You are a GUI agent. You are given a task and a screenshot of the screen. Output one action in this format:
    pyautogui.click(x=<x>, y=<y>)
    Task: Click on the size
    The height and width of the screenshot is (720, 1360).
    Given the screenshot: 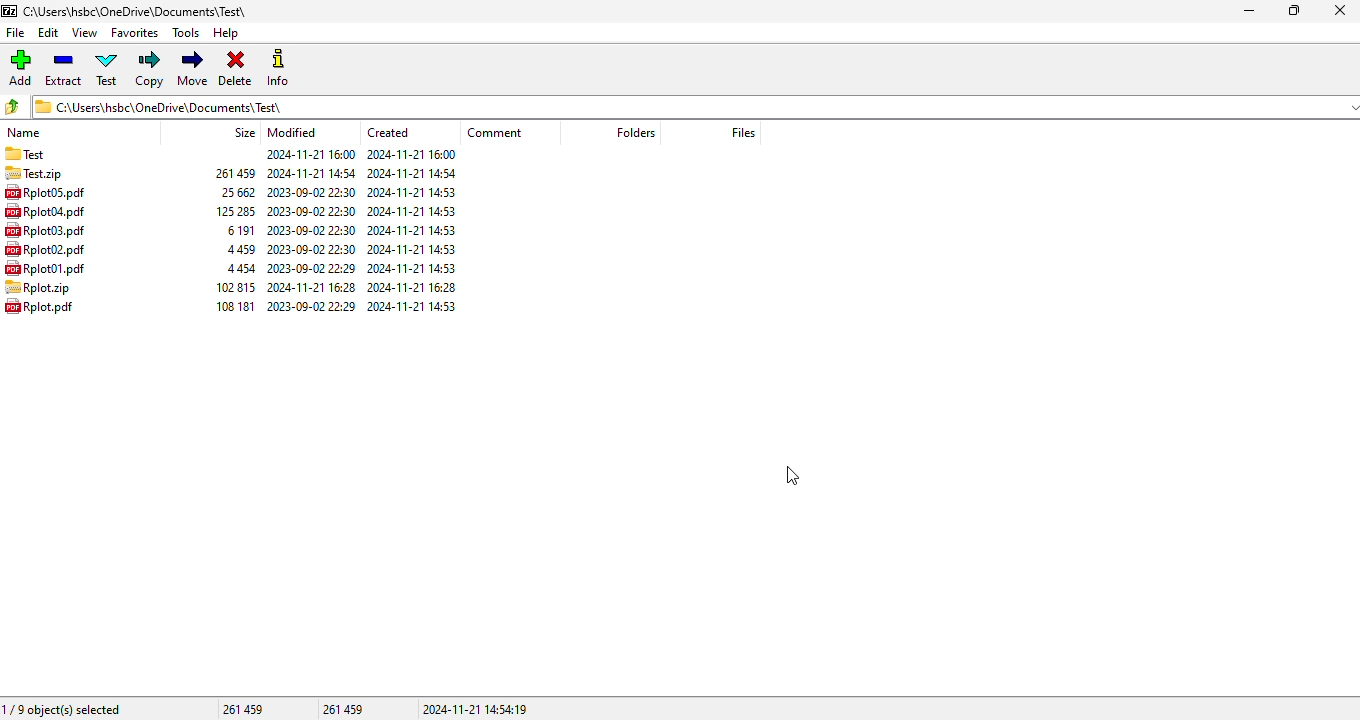 What is the action you would take?
    pyautogui.click(x=234, y=305)
    